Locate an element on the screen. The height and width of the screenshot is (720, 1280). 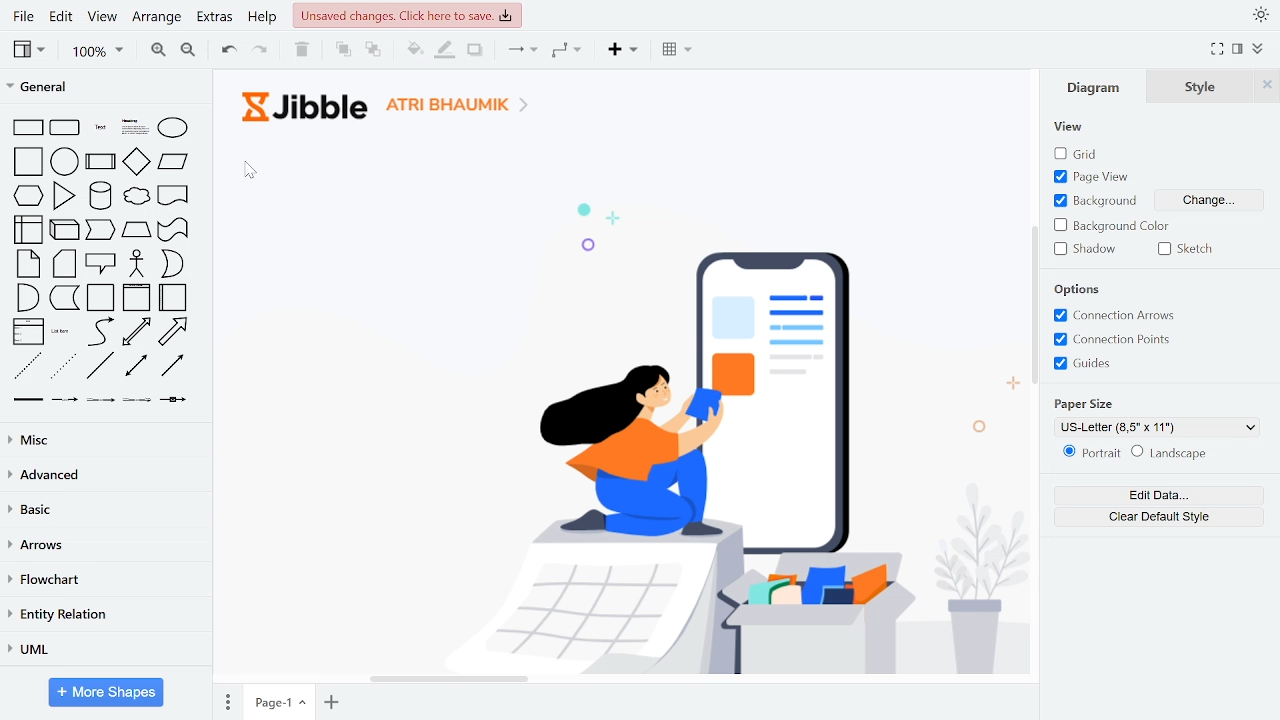
general shapes is located at coordinates (63, 226).